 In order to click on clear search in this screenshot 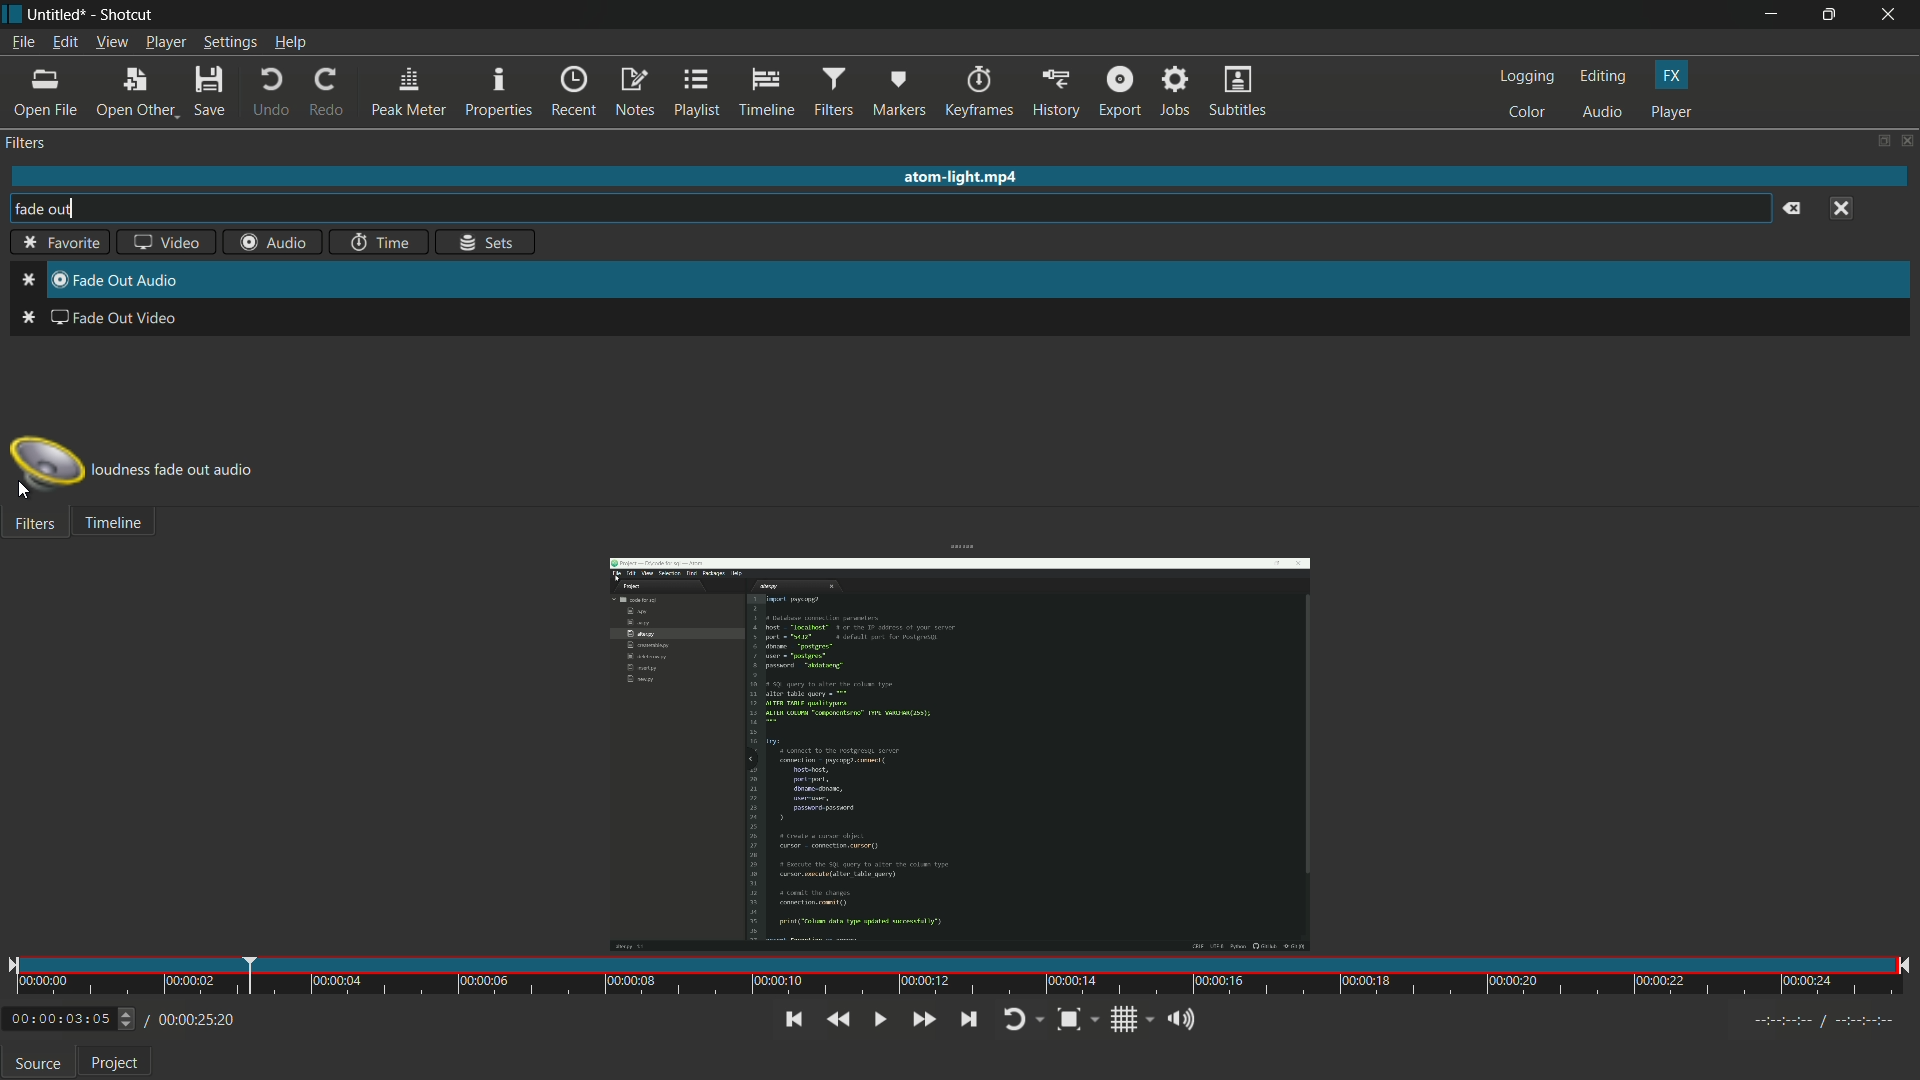, I will do `click(1791, 211)`.